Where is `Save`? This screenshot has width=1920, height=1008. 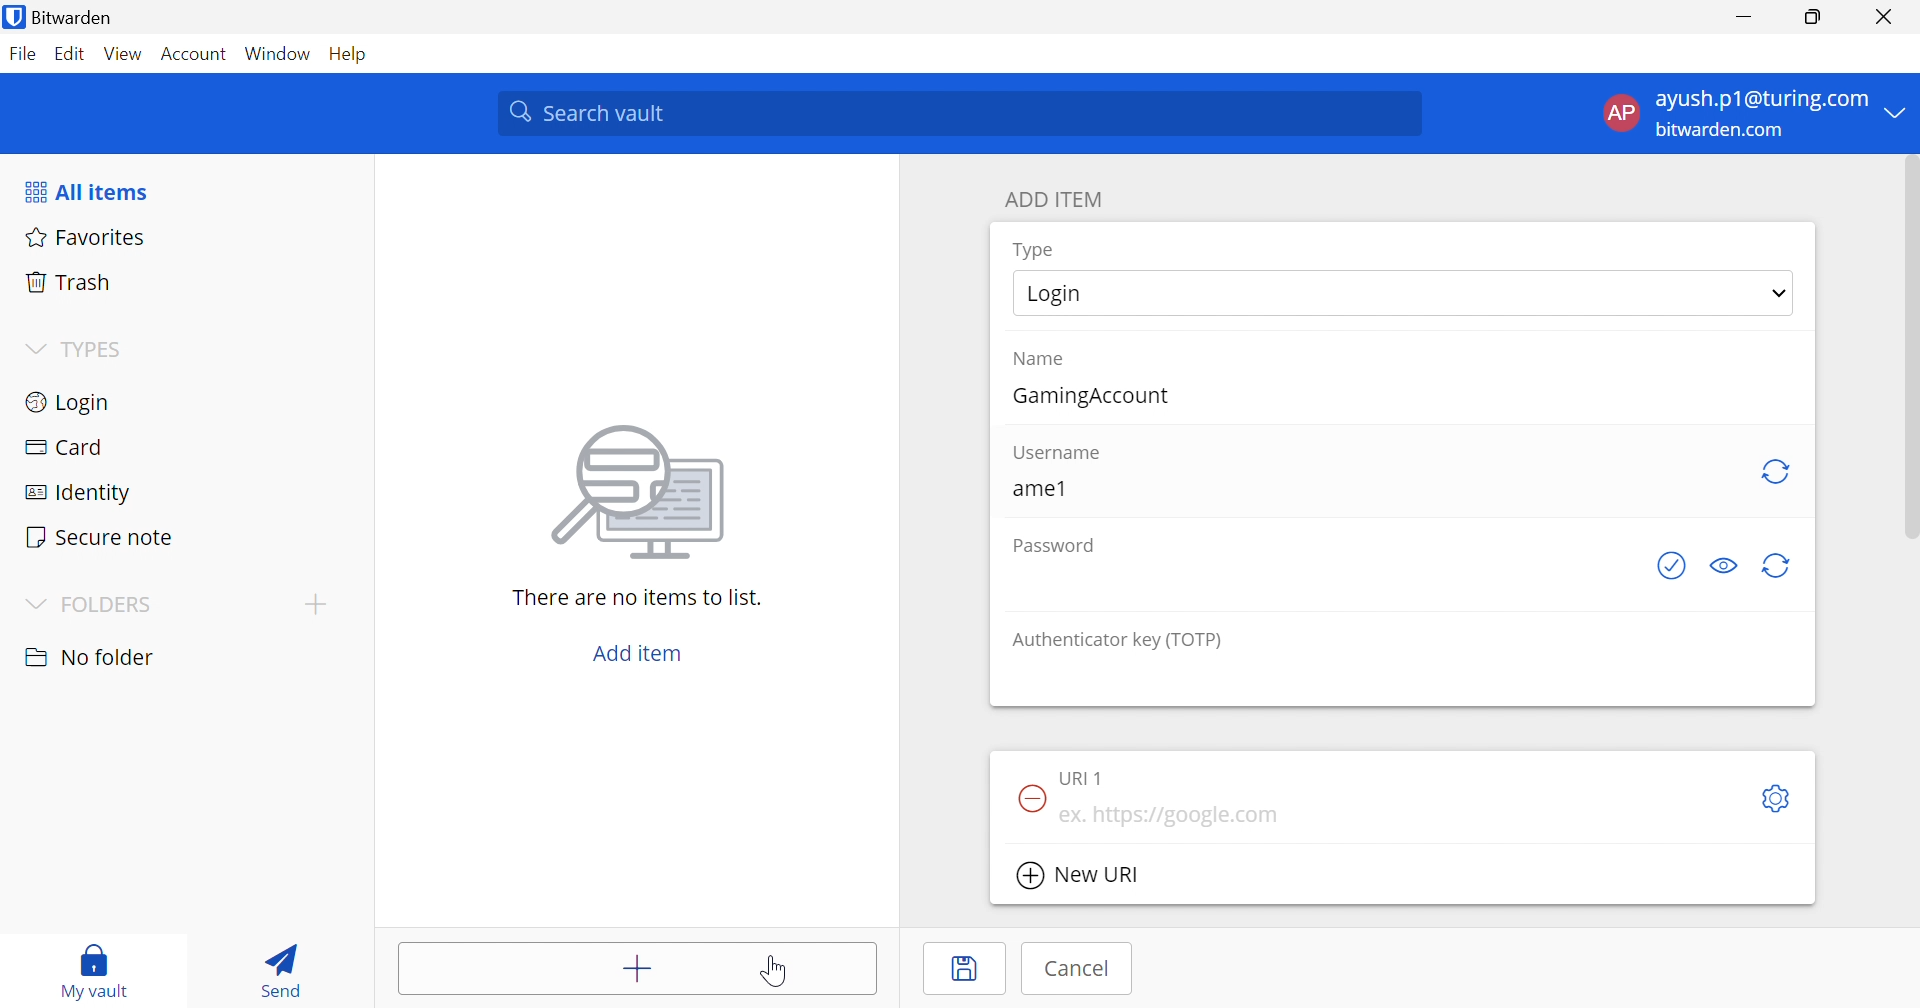
Save is located at coordinates (967, 969).